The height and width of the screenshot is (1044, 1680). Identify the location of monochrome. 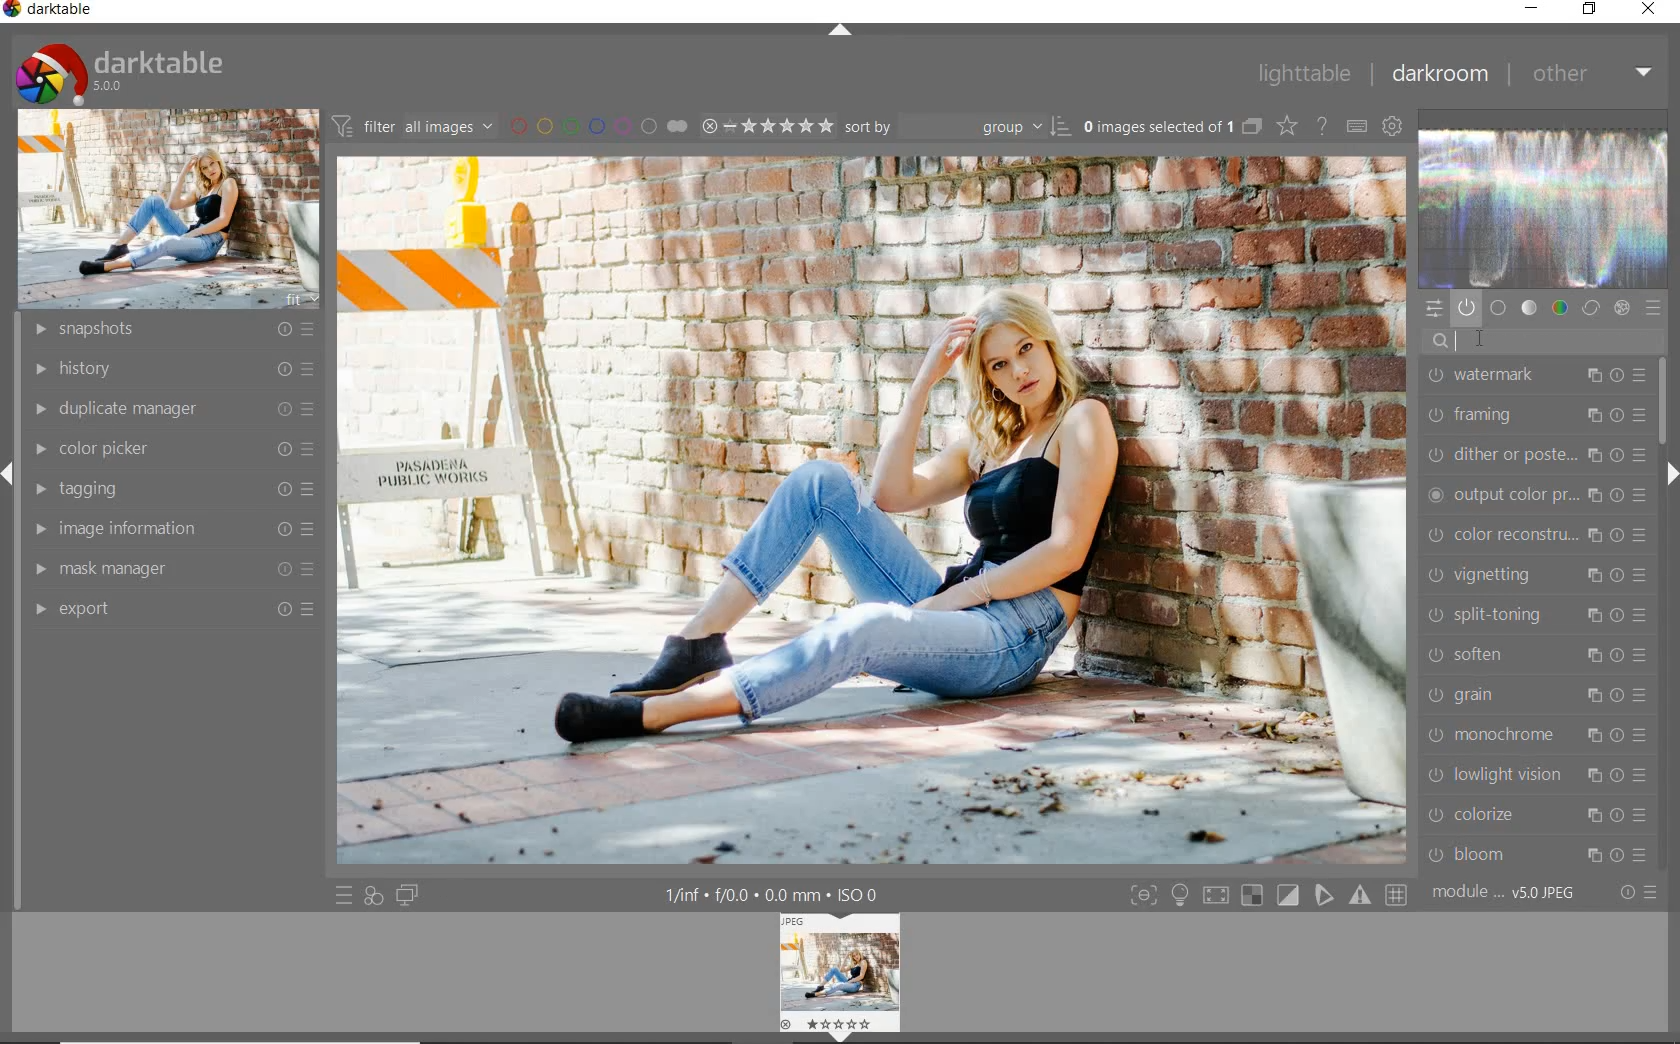
(1535, 738).